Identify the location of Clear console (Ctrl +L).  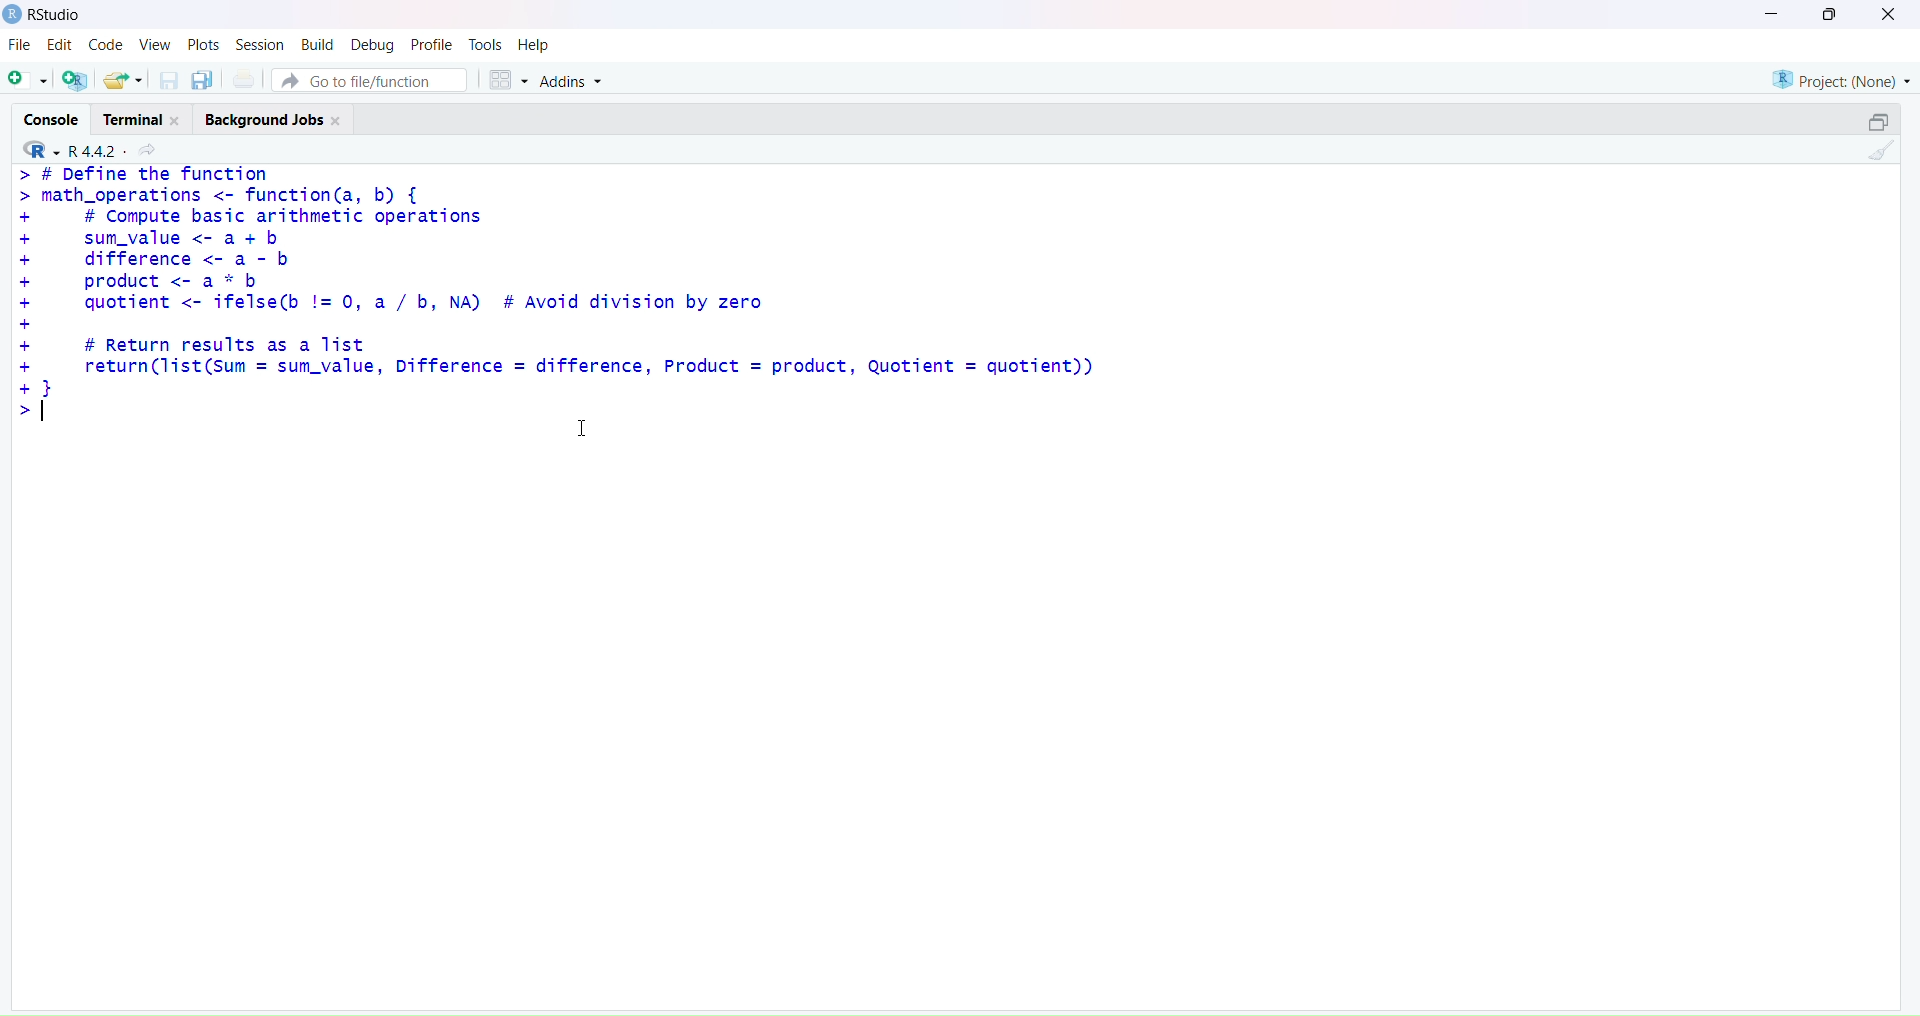
(1877, 155).